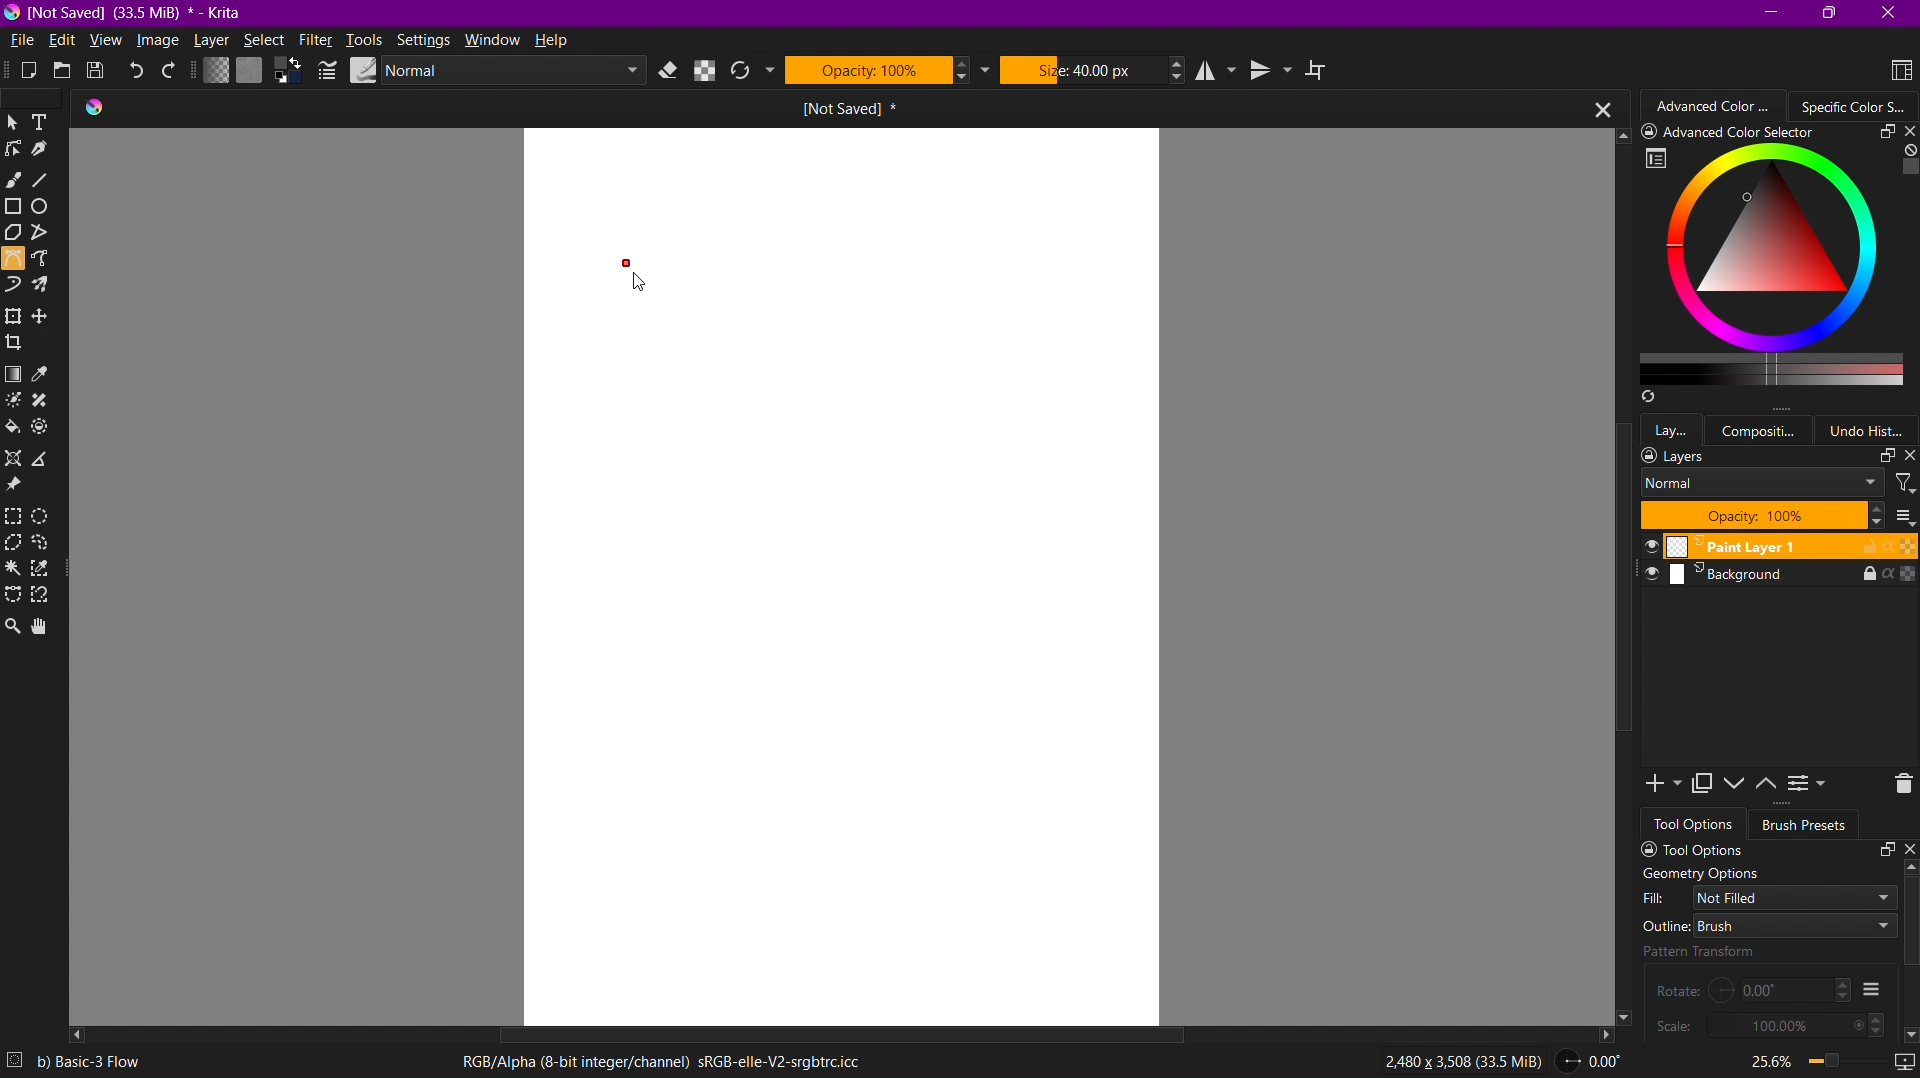  What do you see at coordinates (213, 42) in the screenshot?
I see `Layer` at bounding box center [213, 42].